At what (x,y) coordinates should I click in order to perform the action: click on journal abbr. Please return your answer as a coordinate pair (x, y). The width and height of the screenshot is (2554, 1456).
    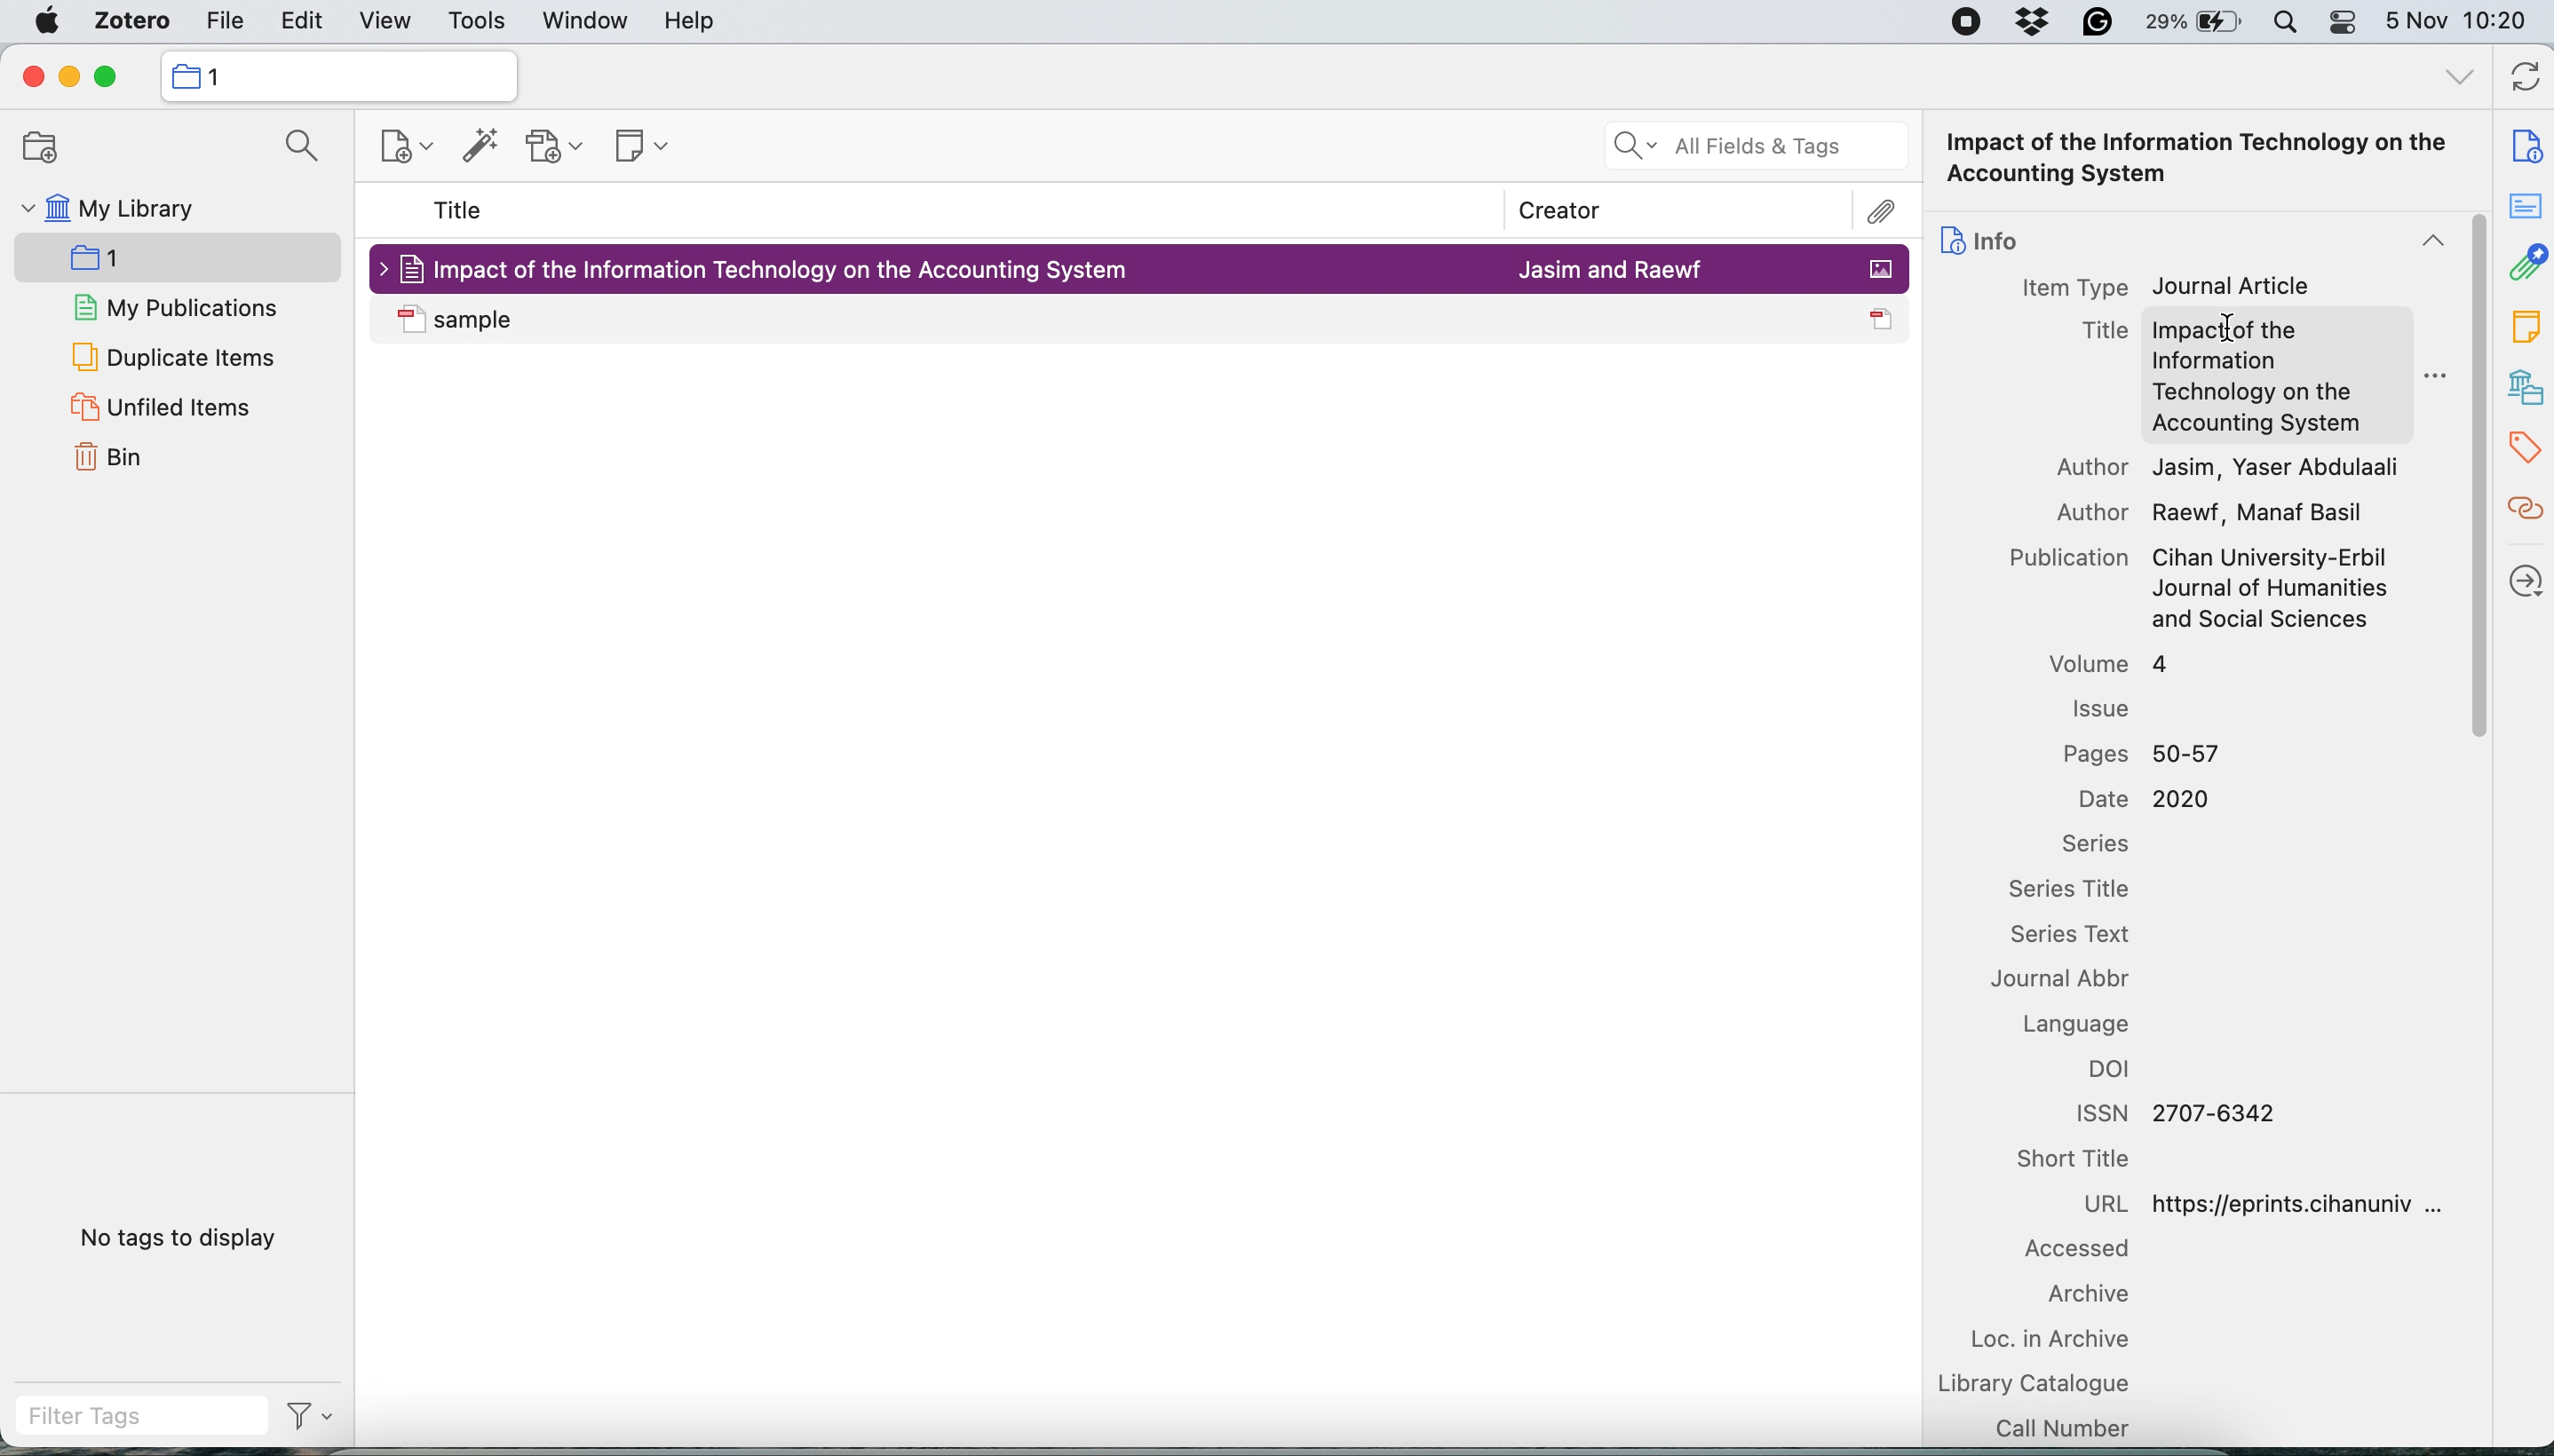
    Looking at the image, I should click on (2071, 979).